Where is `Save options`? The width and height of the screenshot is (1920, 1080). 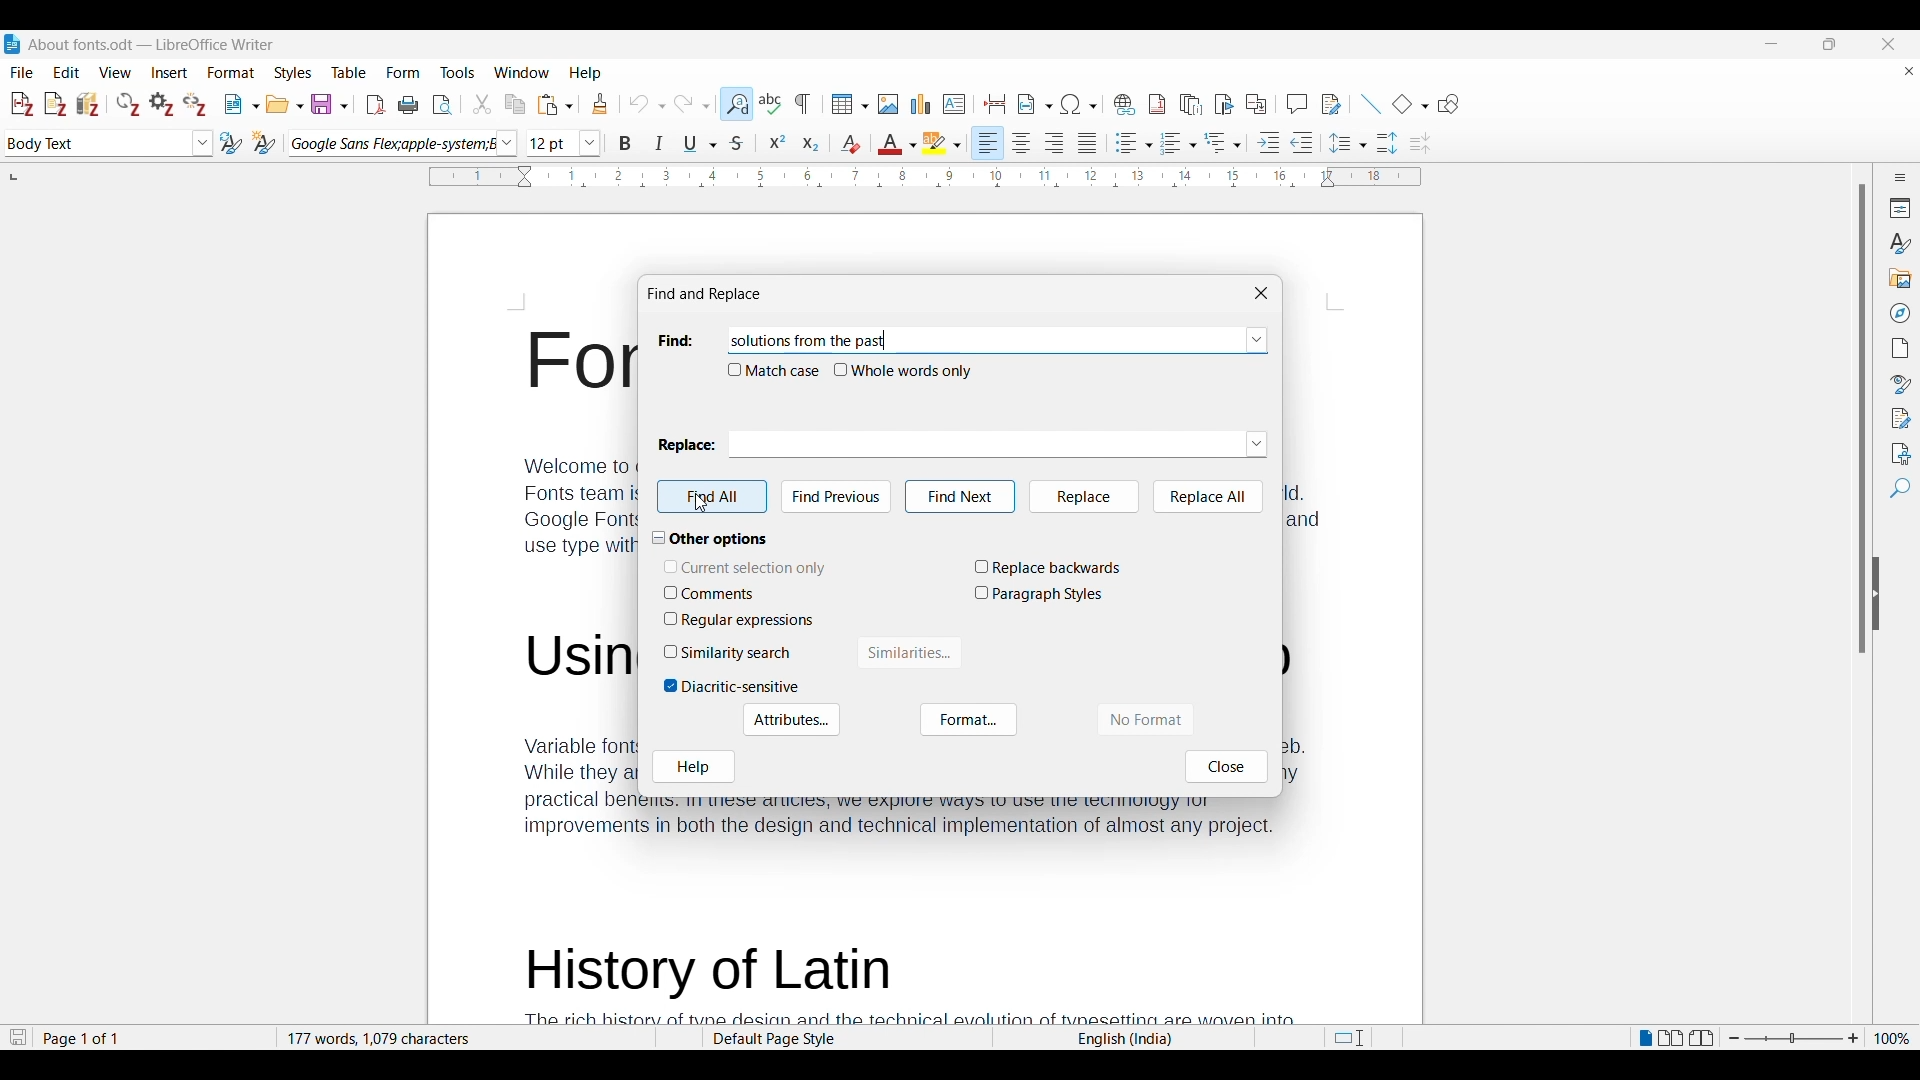
Save options is located at coordinates (330, 104).